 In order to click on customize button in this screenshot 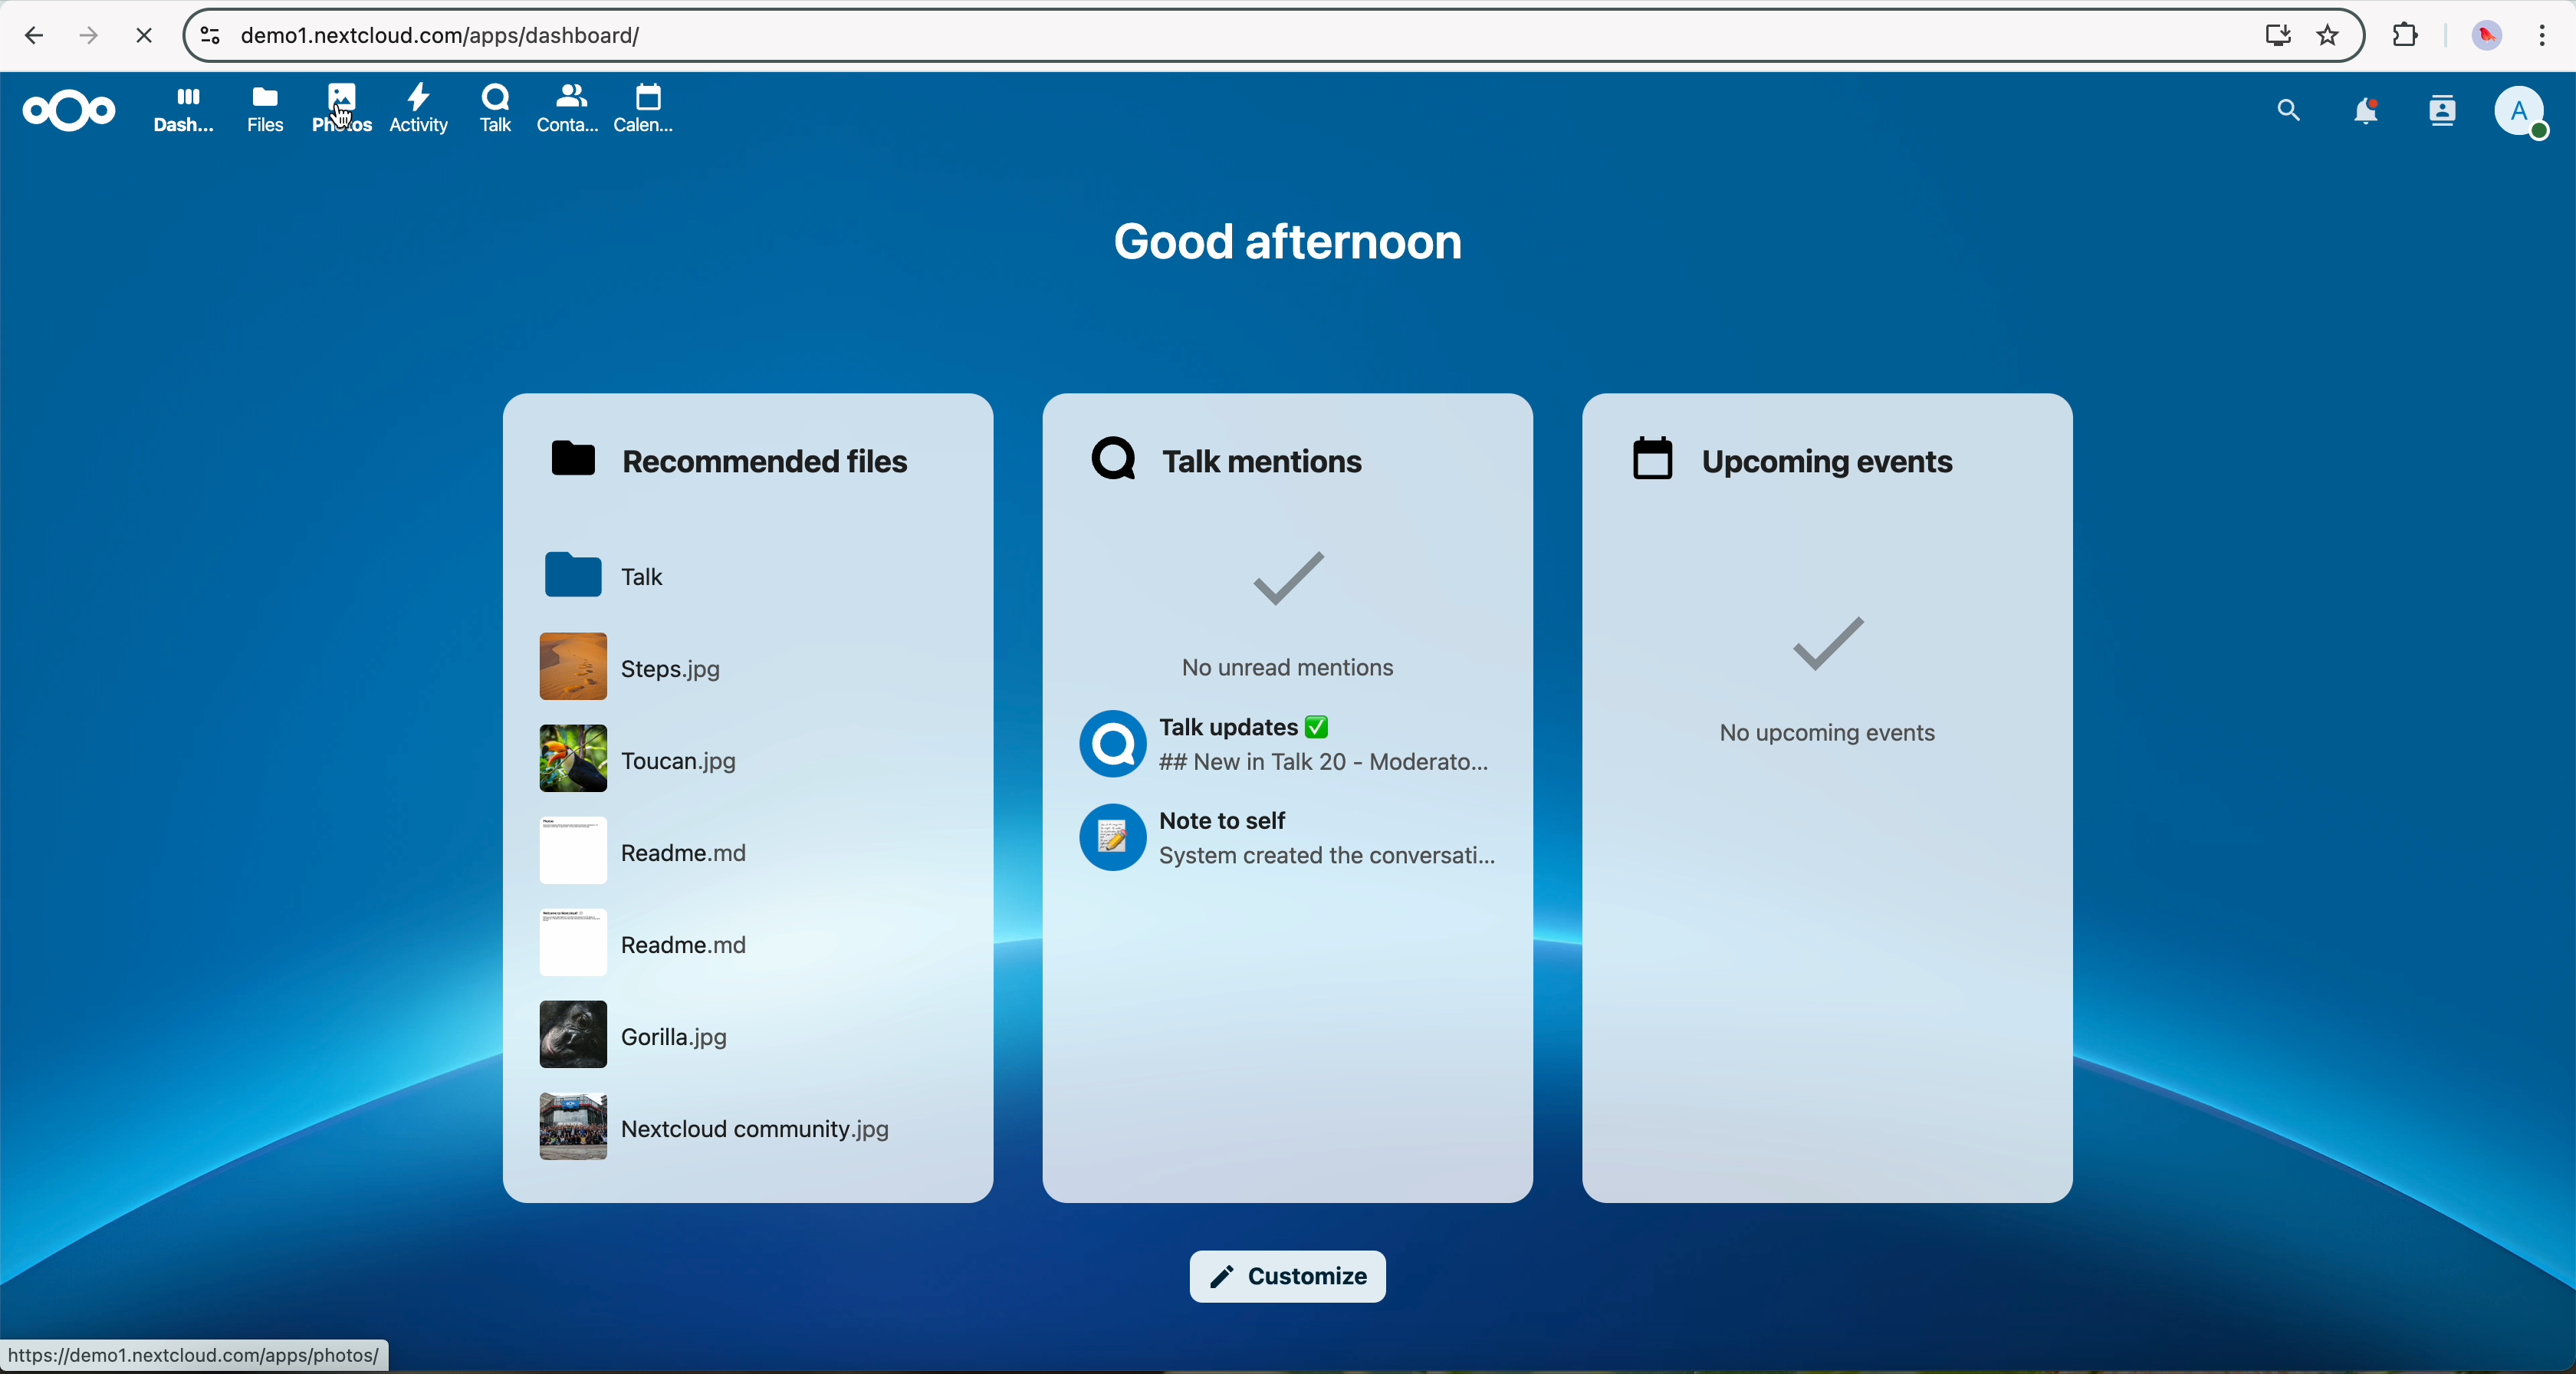, I will do `click(1293, 1276)`.